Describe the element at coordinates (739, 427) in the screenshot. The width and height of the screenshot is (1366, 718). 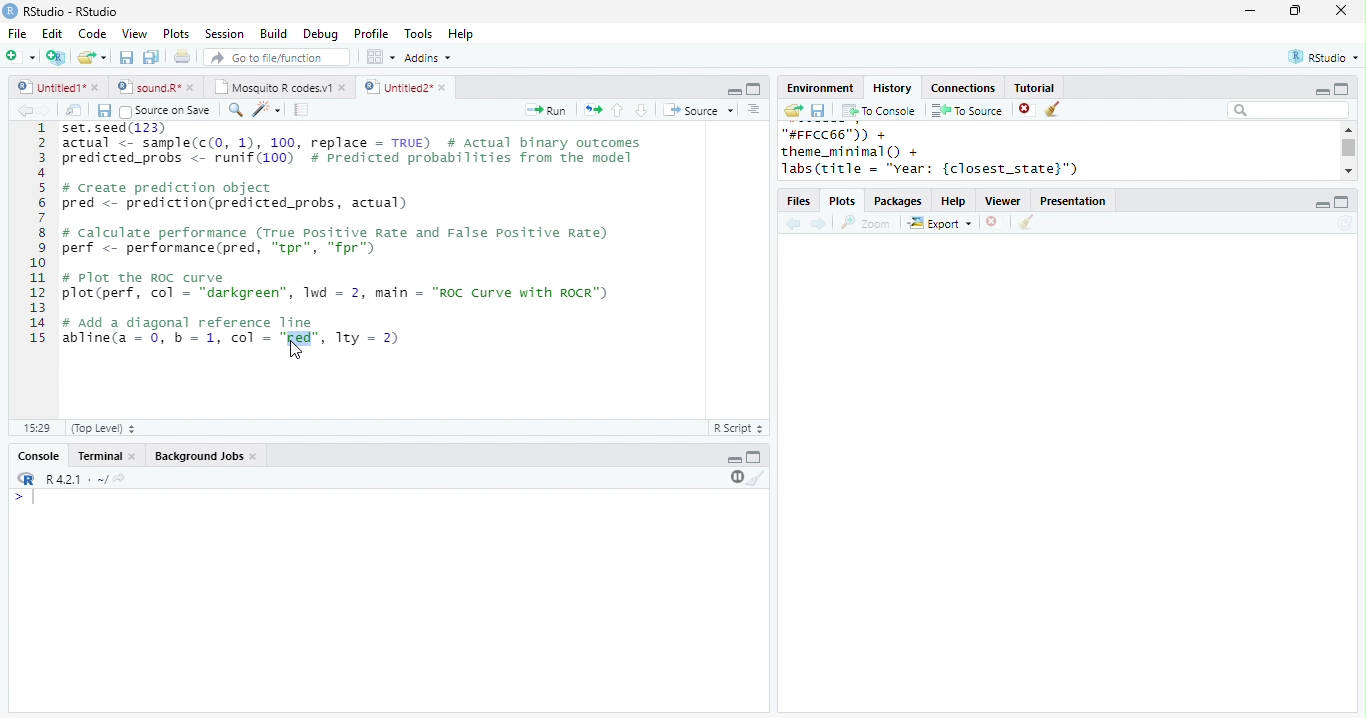
I see `R Script` at that location.